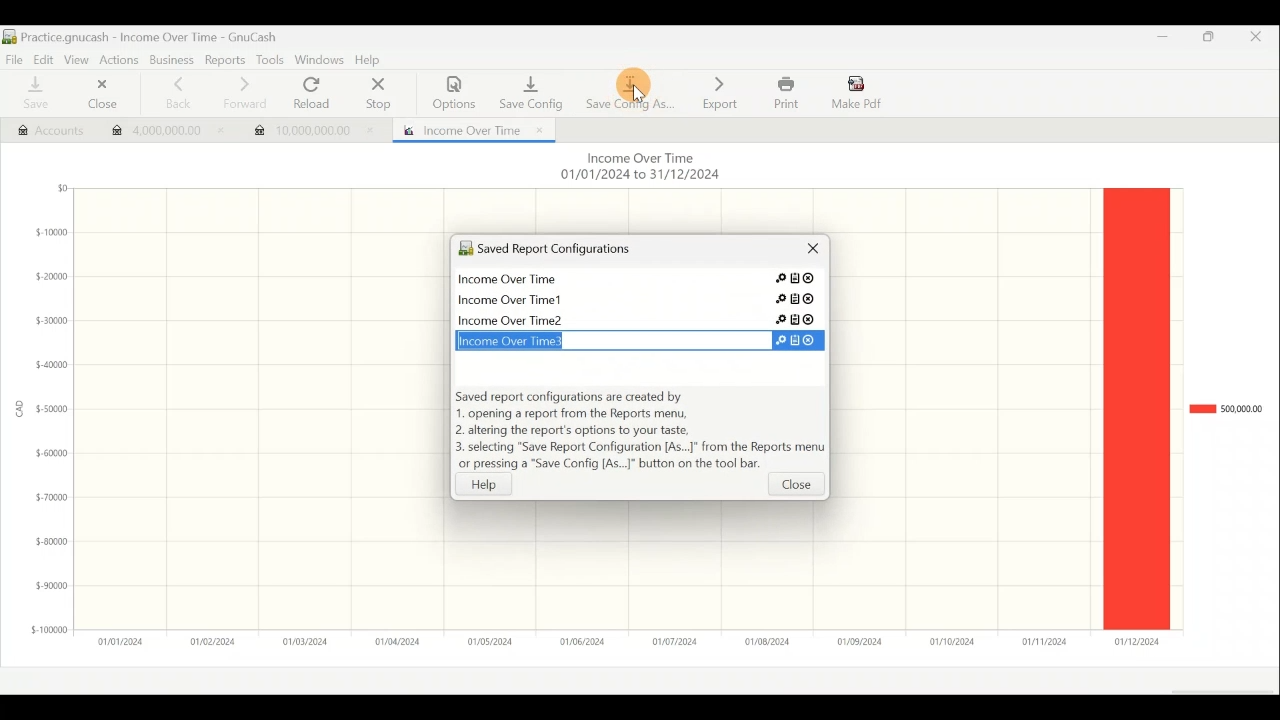 The width and height of the screenshot is (1280, 720). What do you see at coordinates (14, 58) in the screenshot?
I see `File` at bounding box center [14, 58].